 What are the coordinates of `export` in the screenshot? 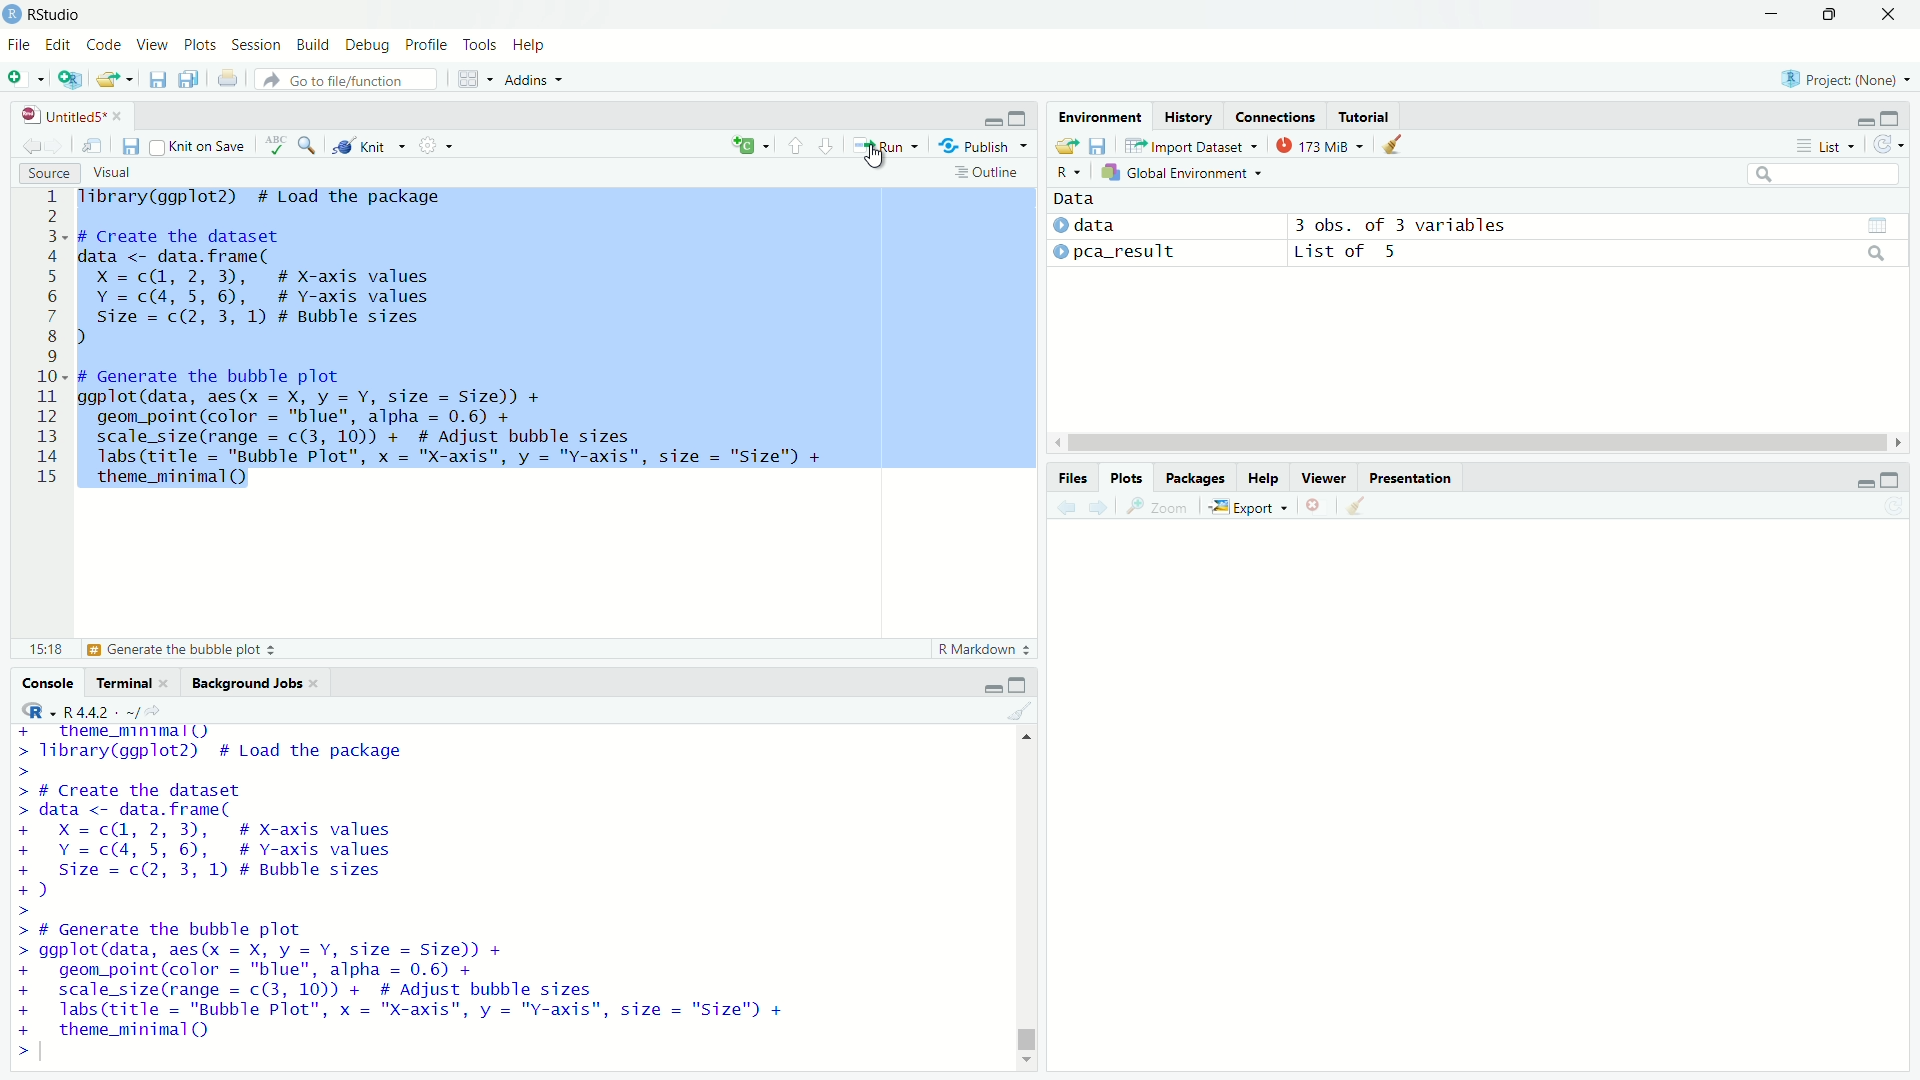 It's located at (1249, 508).